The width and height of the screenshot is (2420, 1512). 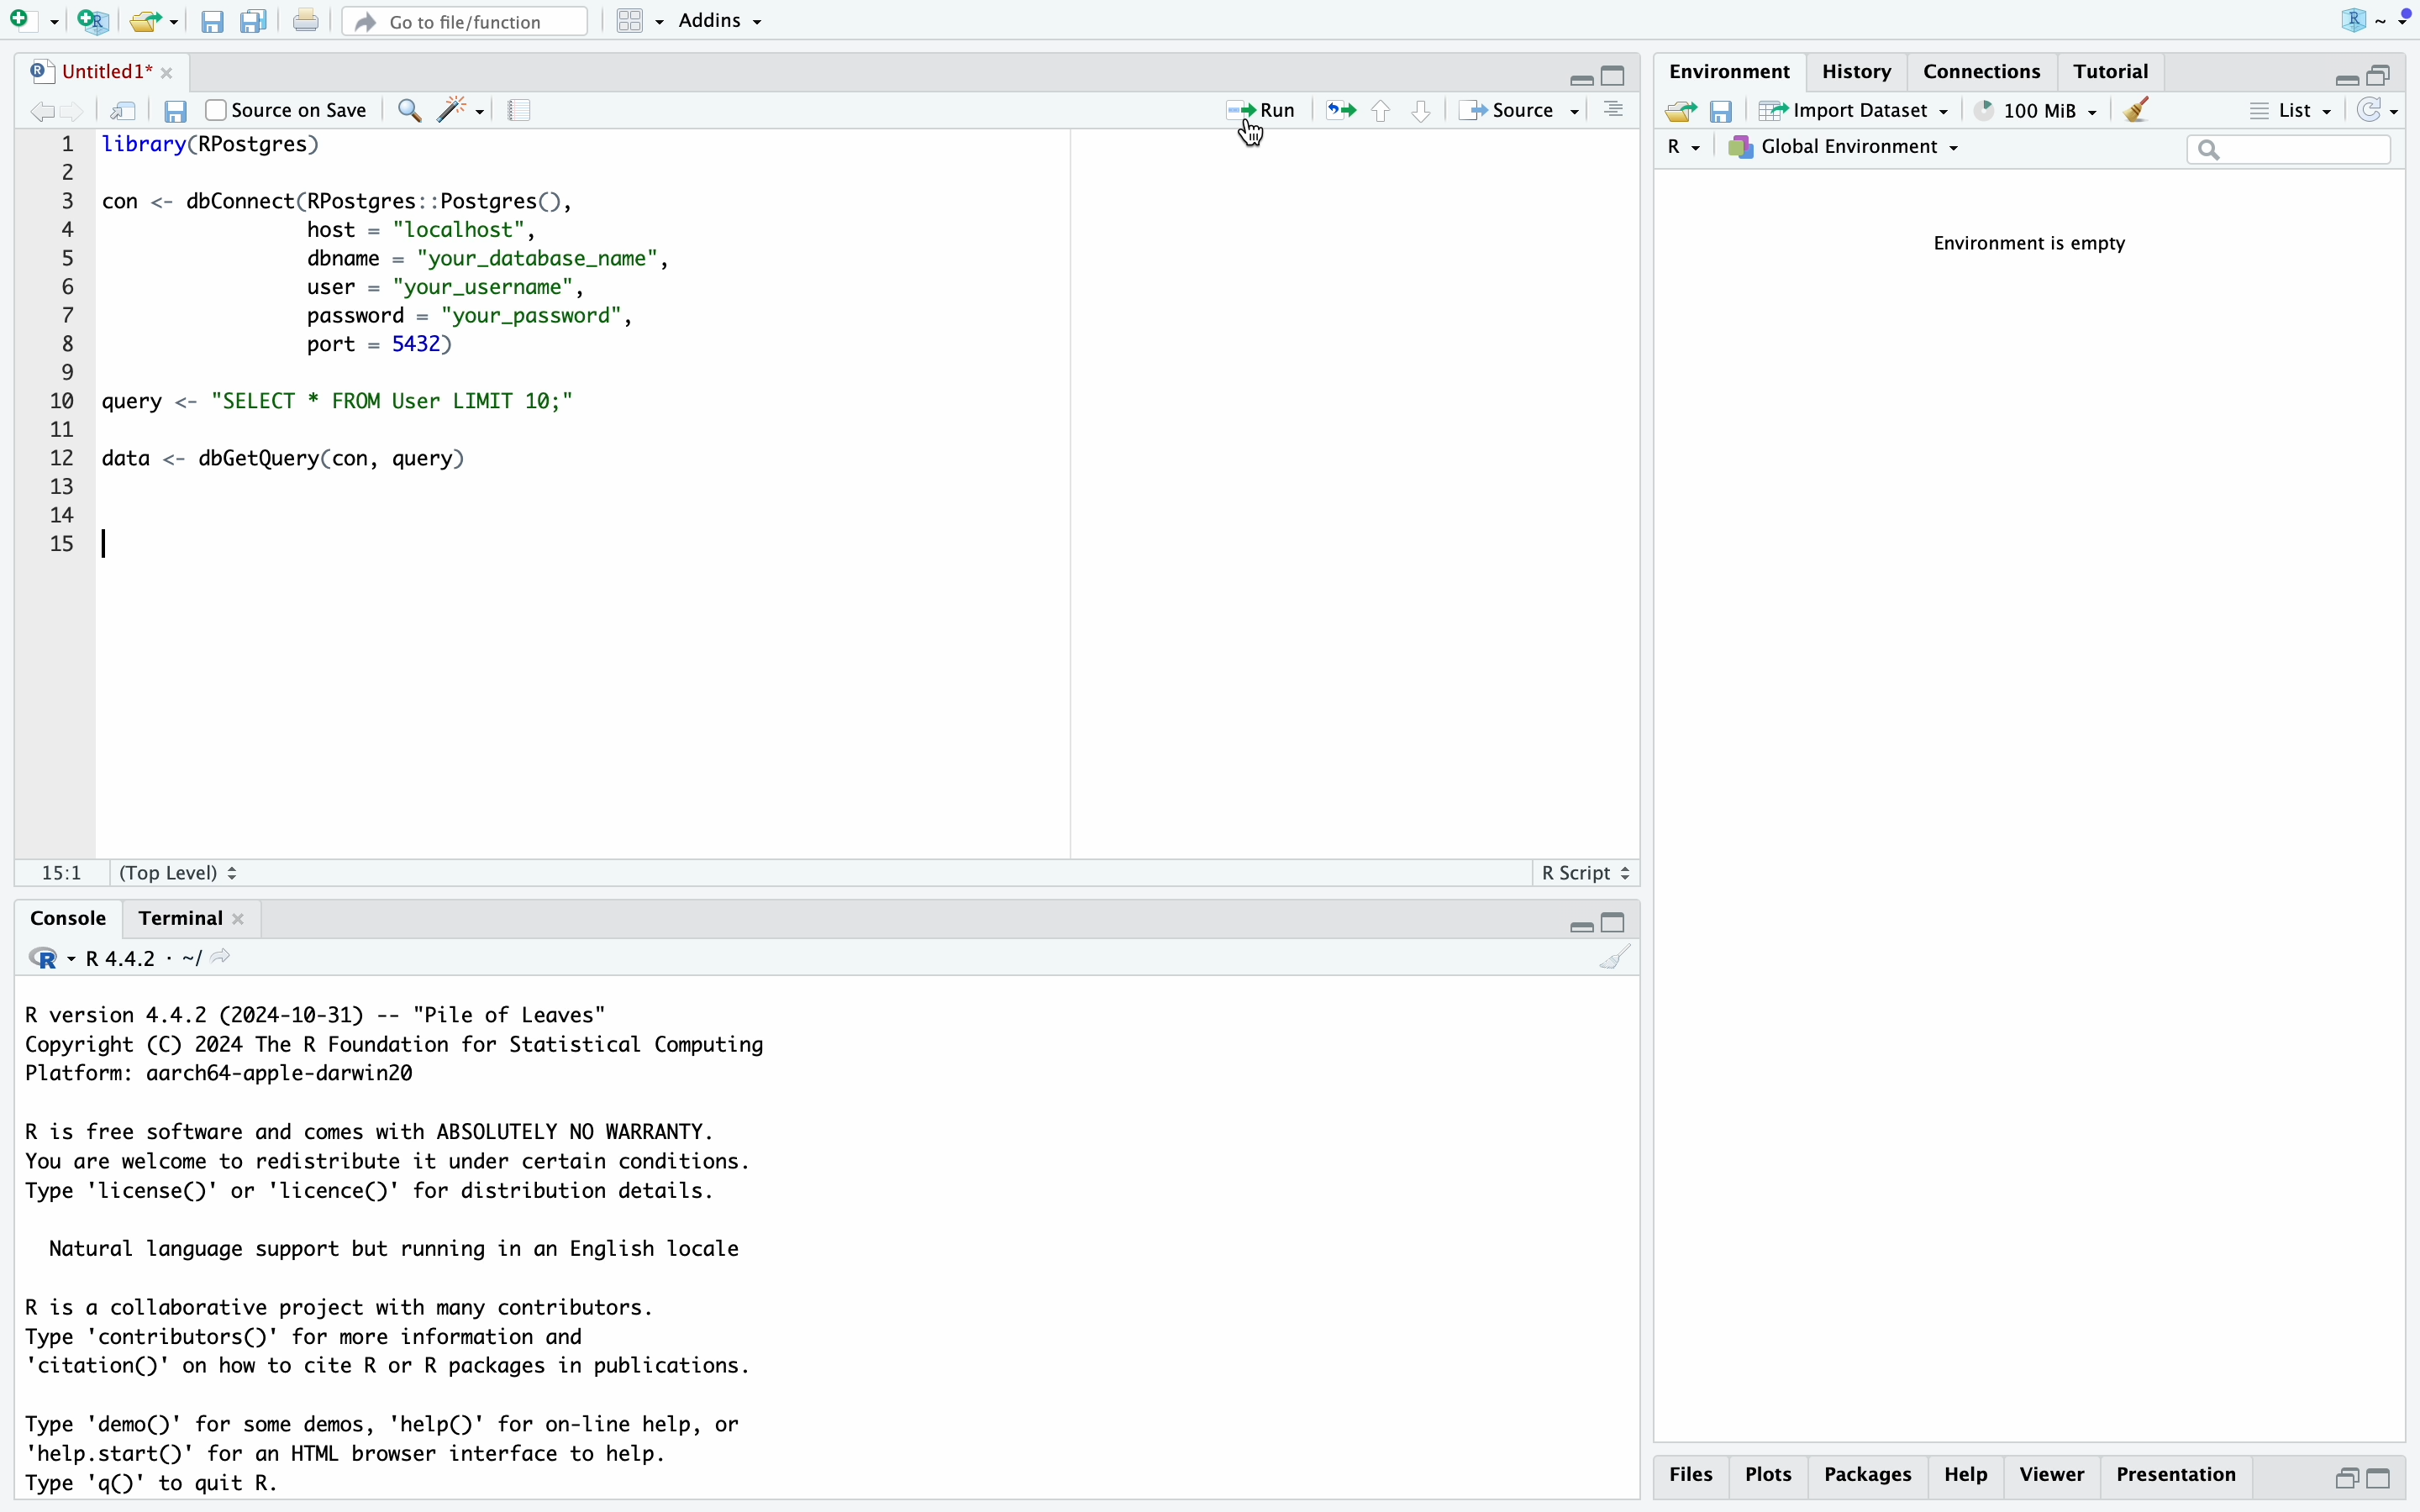 I want to click on source, so click(x=1521, y=113).